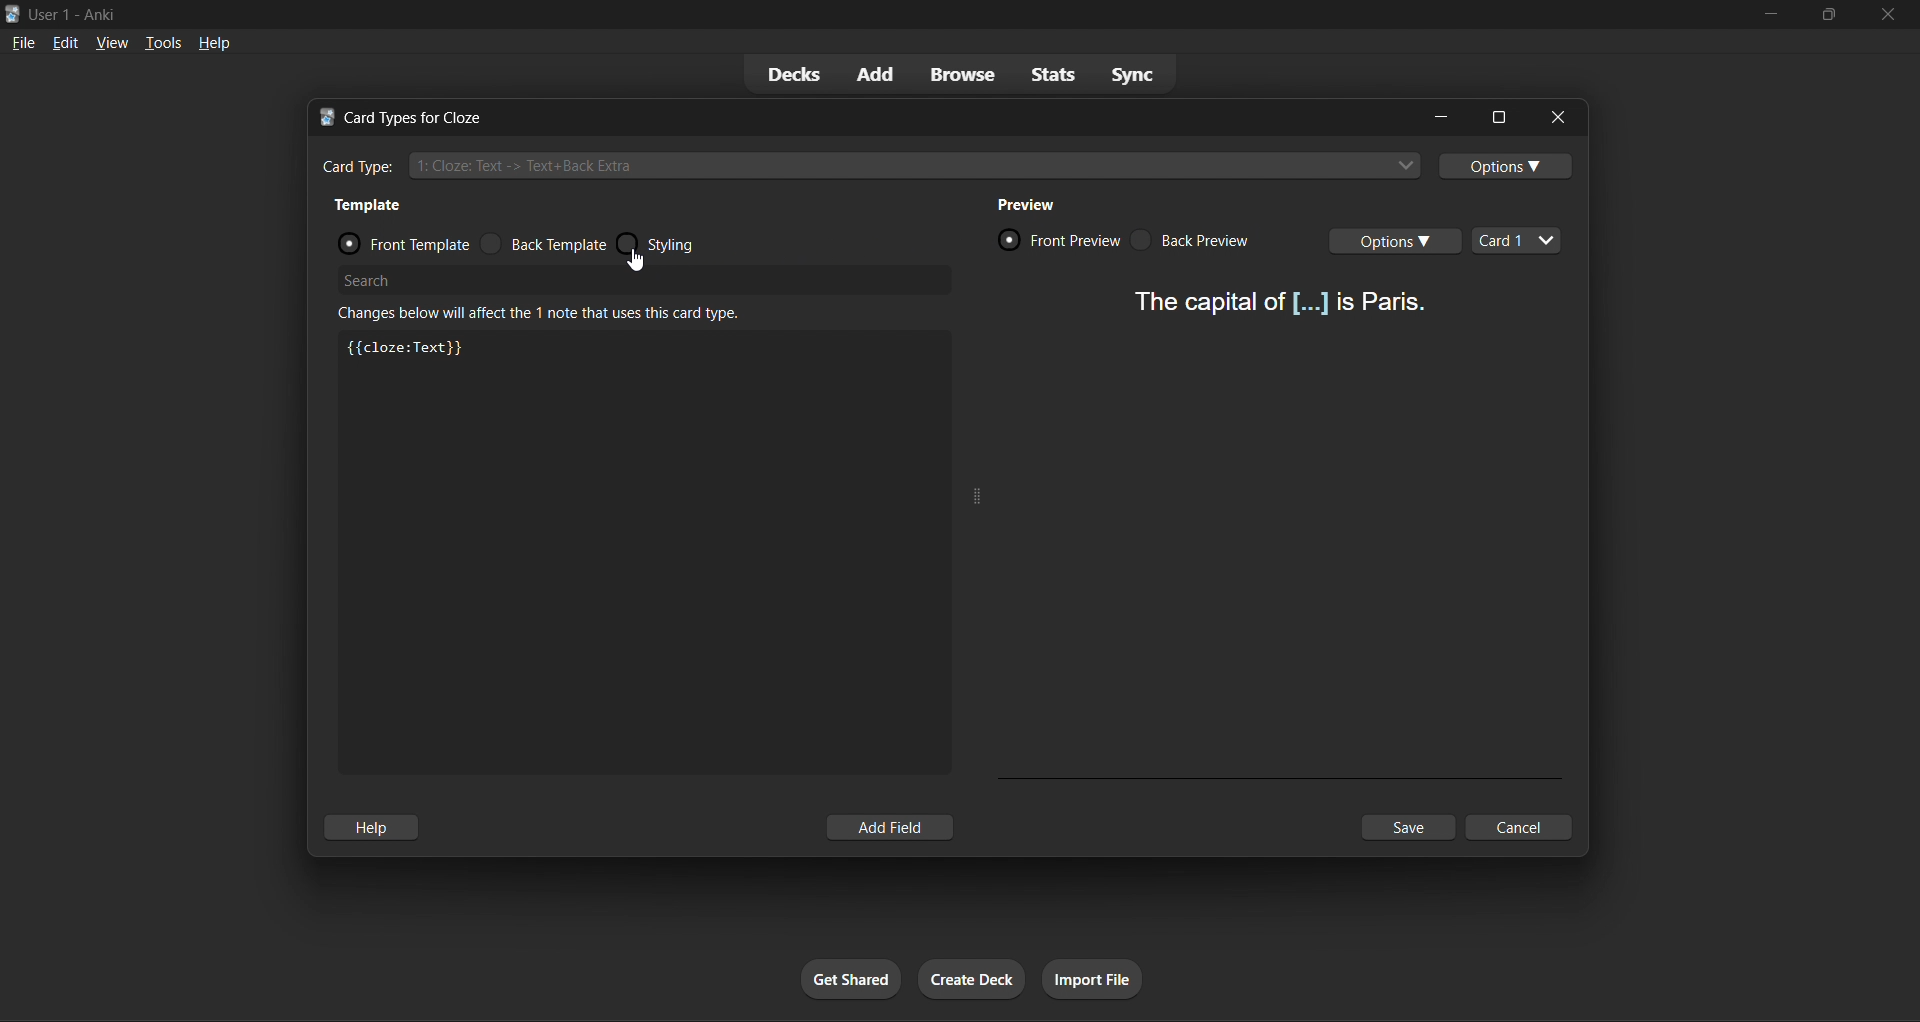  What do you see at coordinates (403, 242) in the screenshot?
I see `front template radio button` at bounding box center [403, 242].